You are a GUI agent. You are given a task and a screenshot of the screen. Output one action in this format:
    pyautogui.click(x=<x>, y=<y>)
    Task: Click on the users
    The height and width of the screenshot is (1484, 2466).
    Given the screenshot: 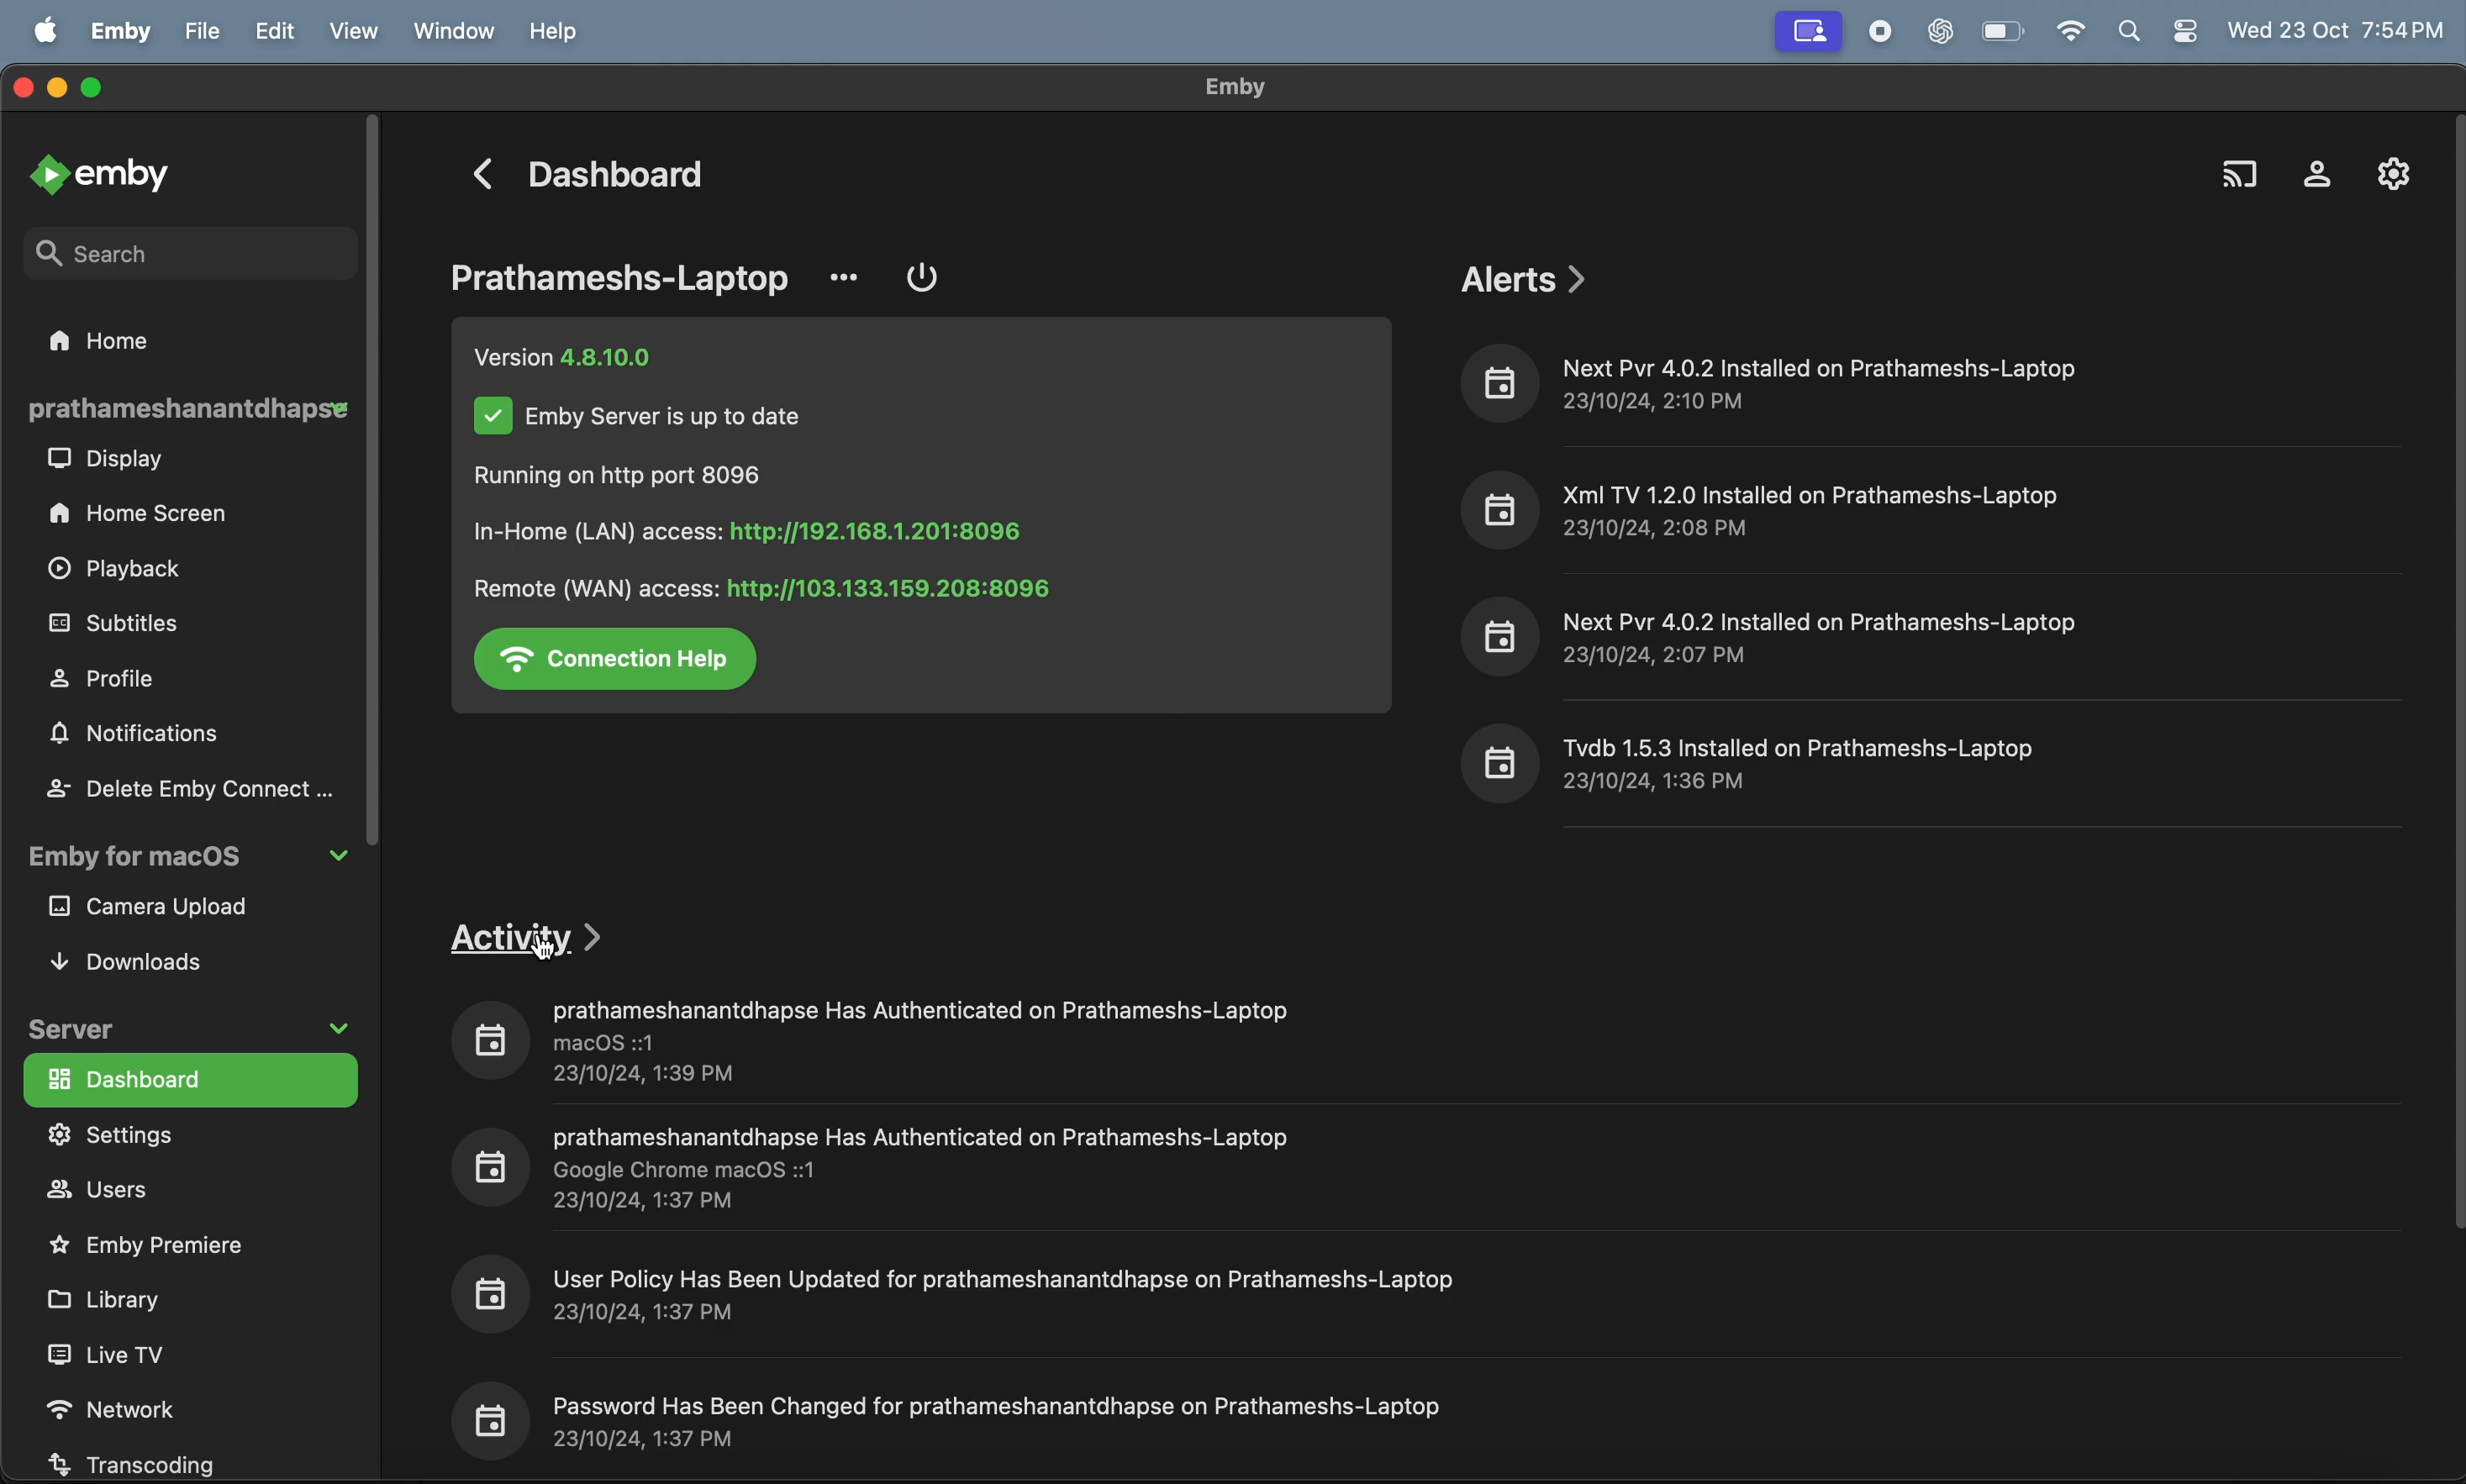 What is the action you would take?
    pyautogui.click(x=159, y=1191)
    